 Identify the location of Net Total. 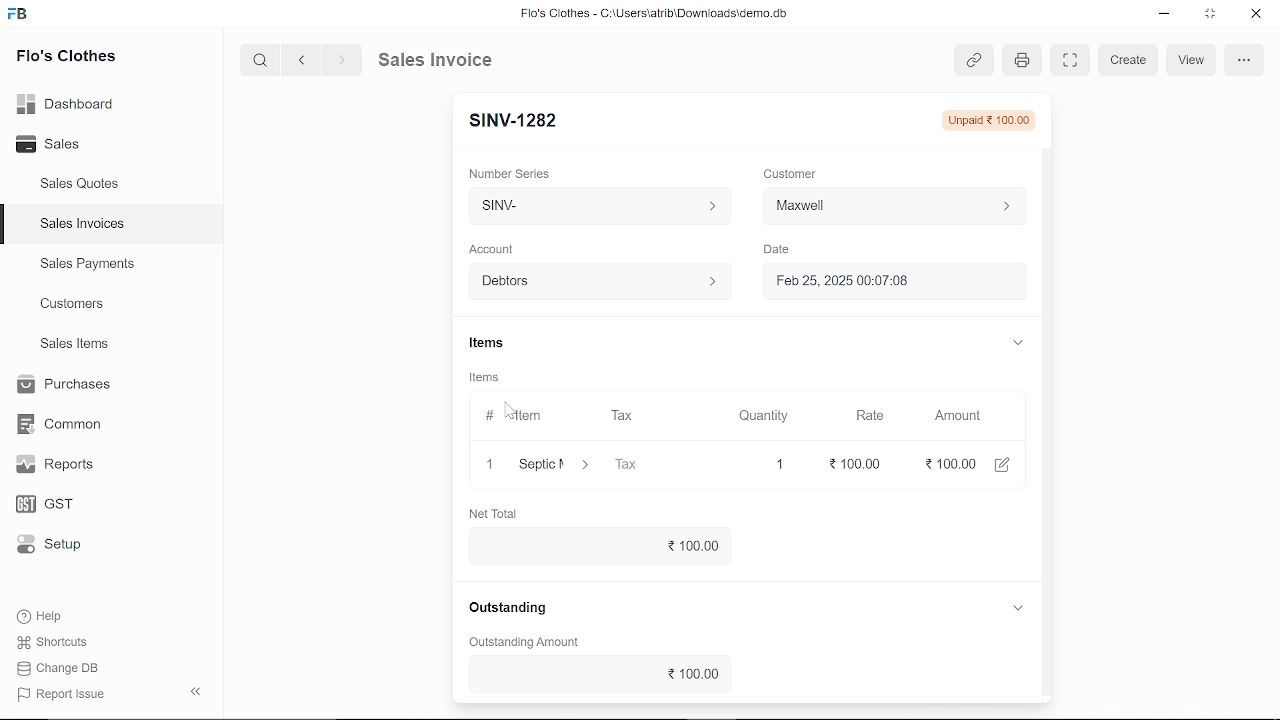
(491, 513).